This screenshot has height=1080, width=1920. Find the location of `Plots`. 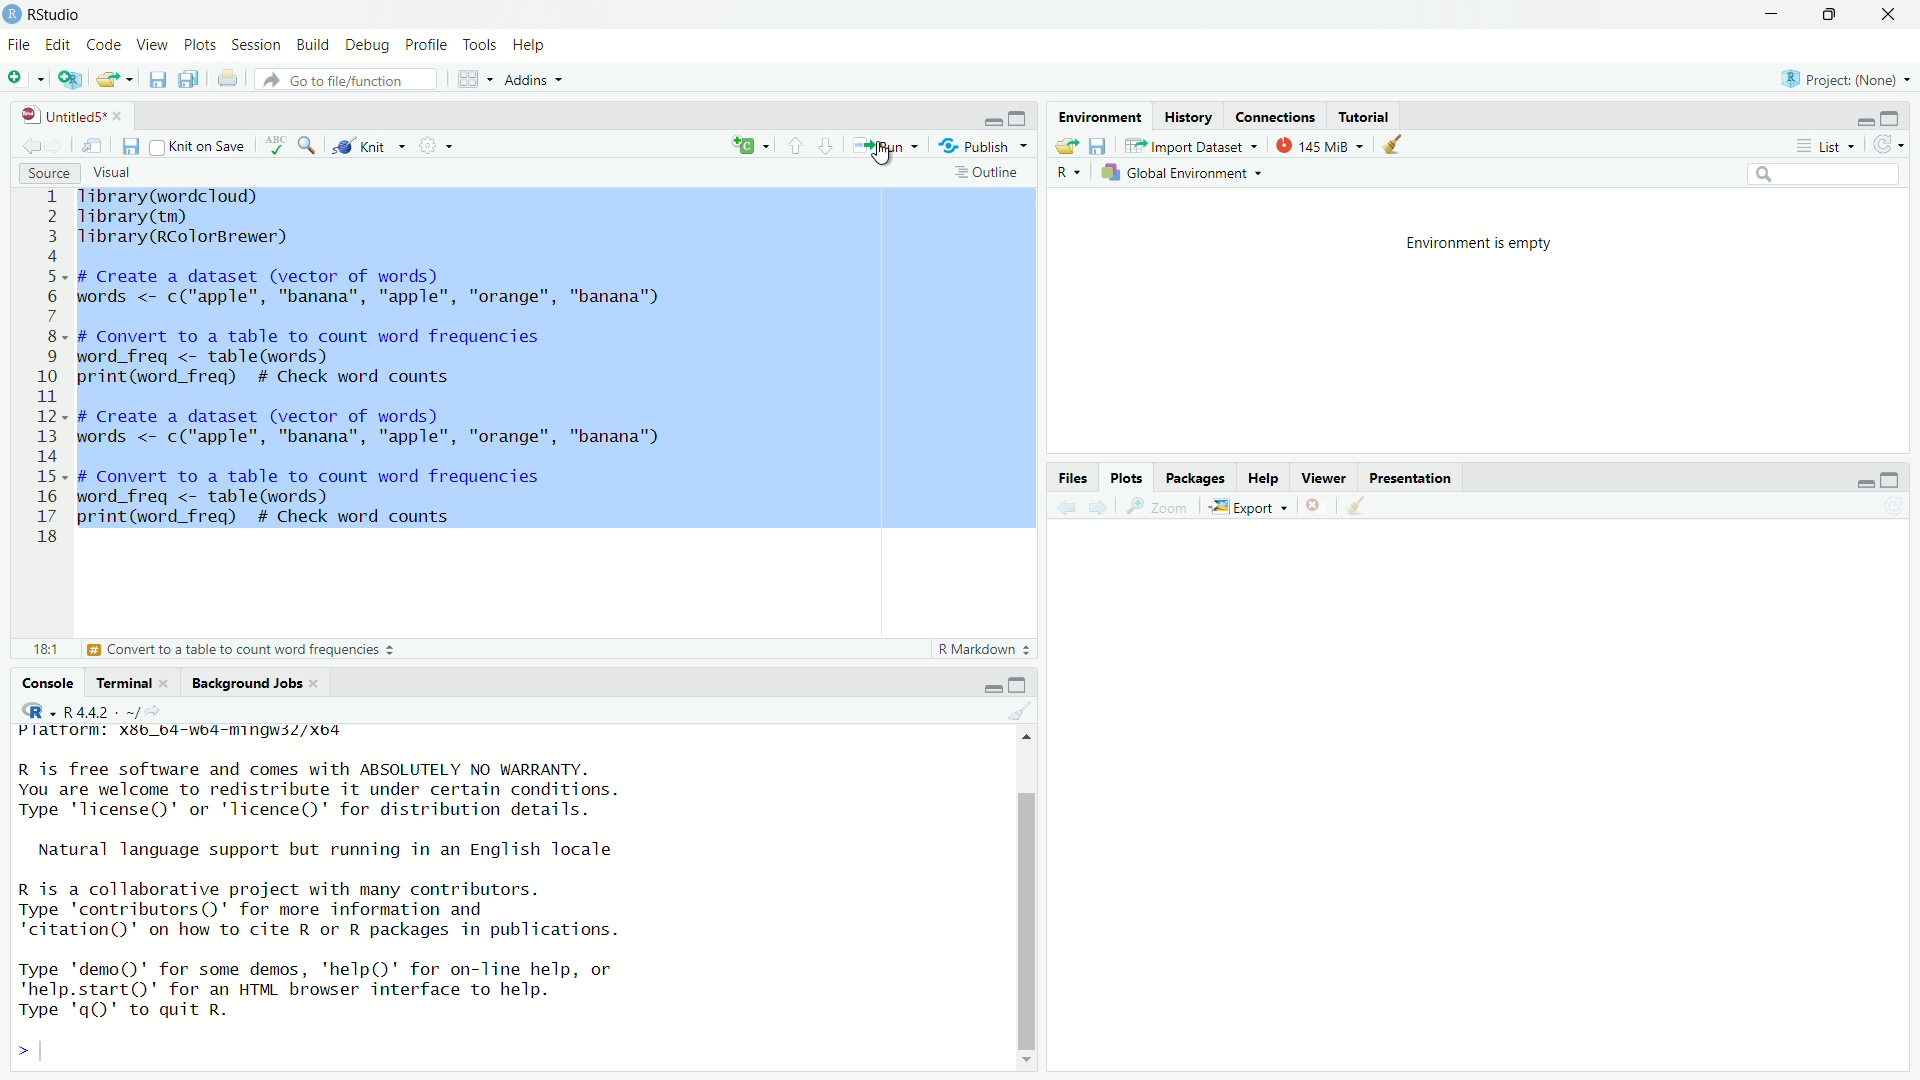

Plots is located at coordinates (200, 45).